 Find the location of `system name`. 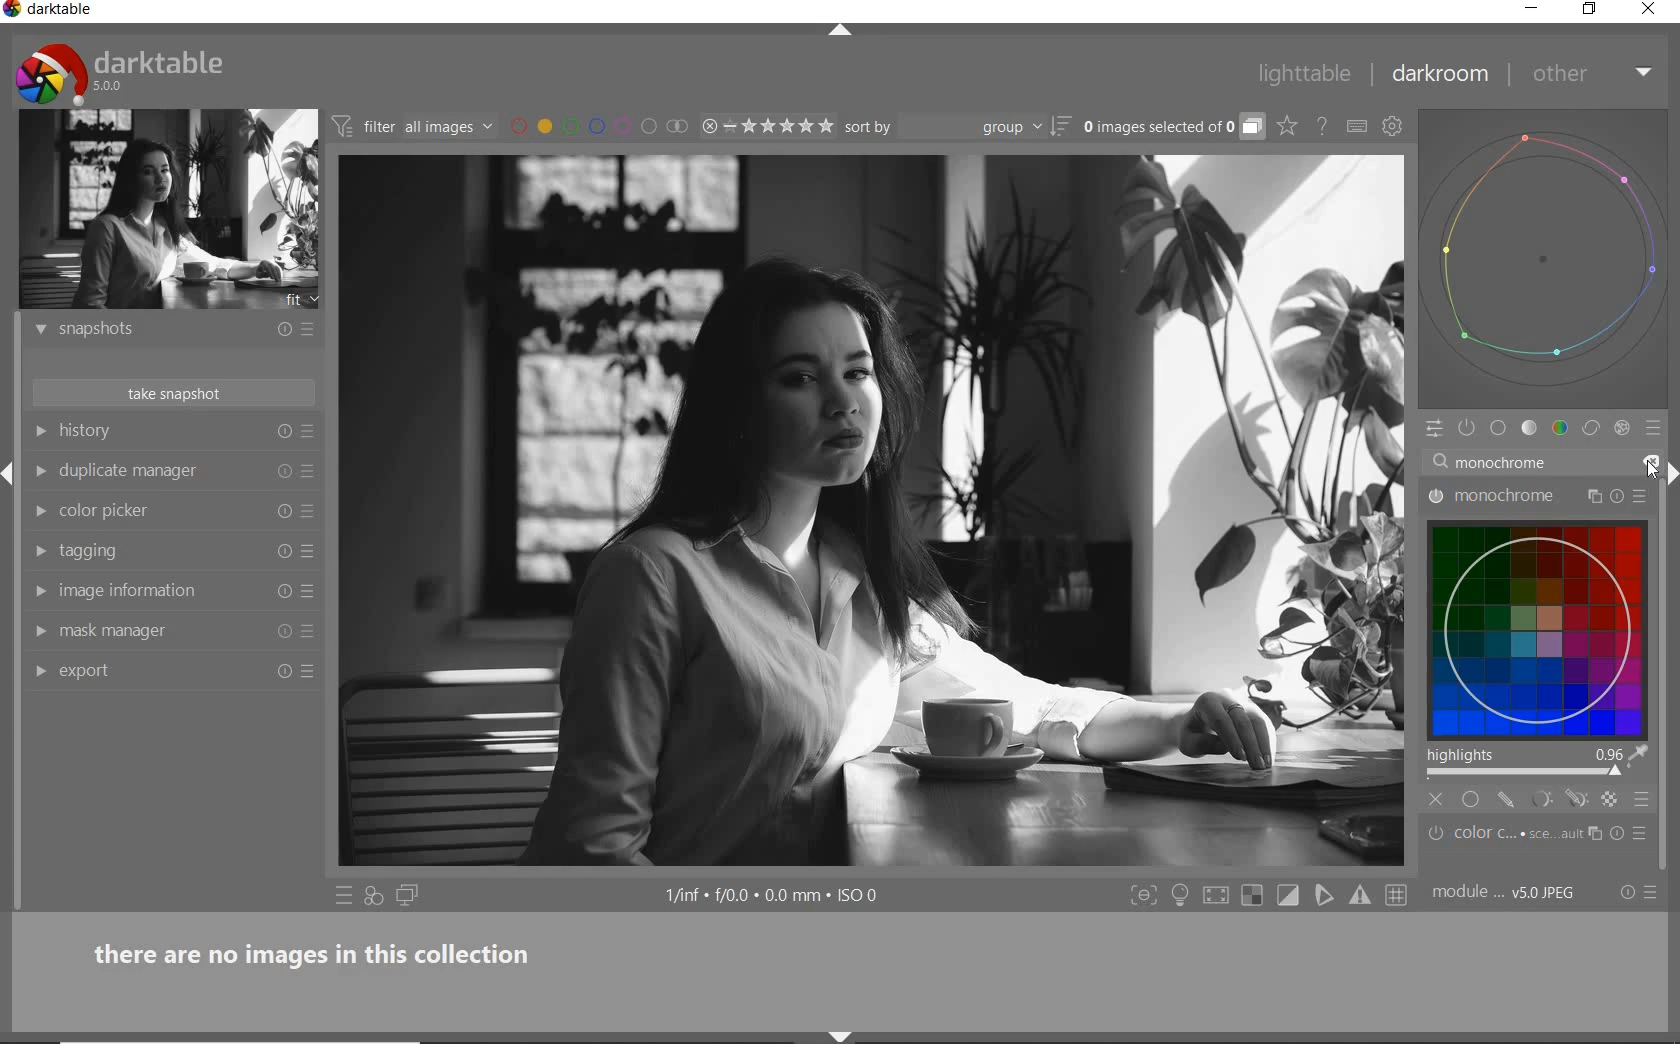

system name is located at coordinates (50, 11).